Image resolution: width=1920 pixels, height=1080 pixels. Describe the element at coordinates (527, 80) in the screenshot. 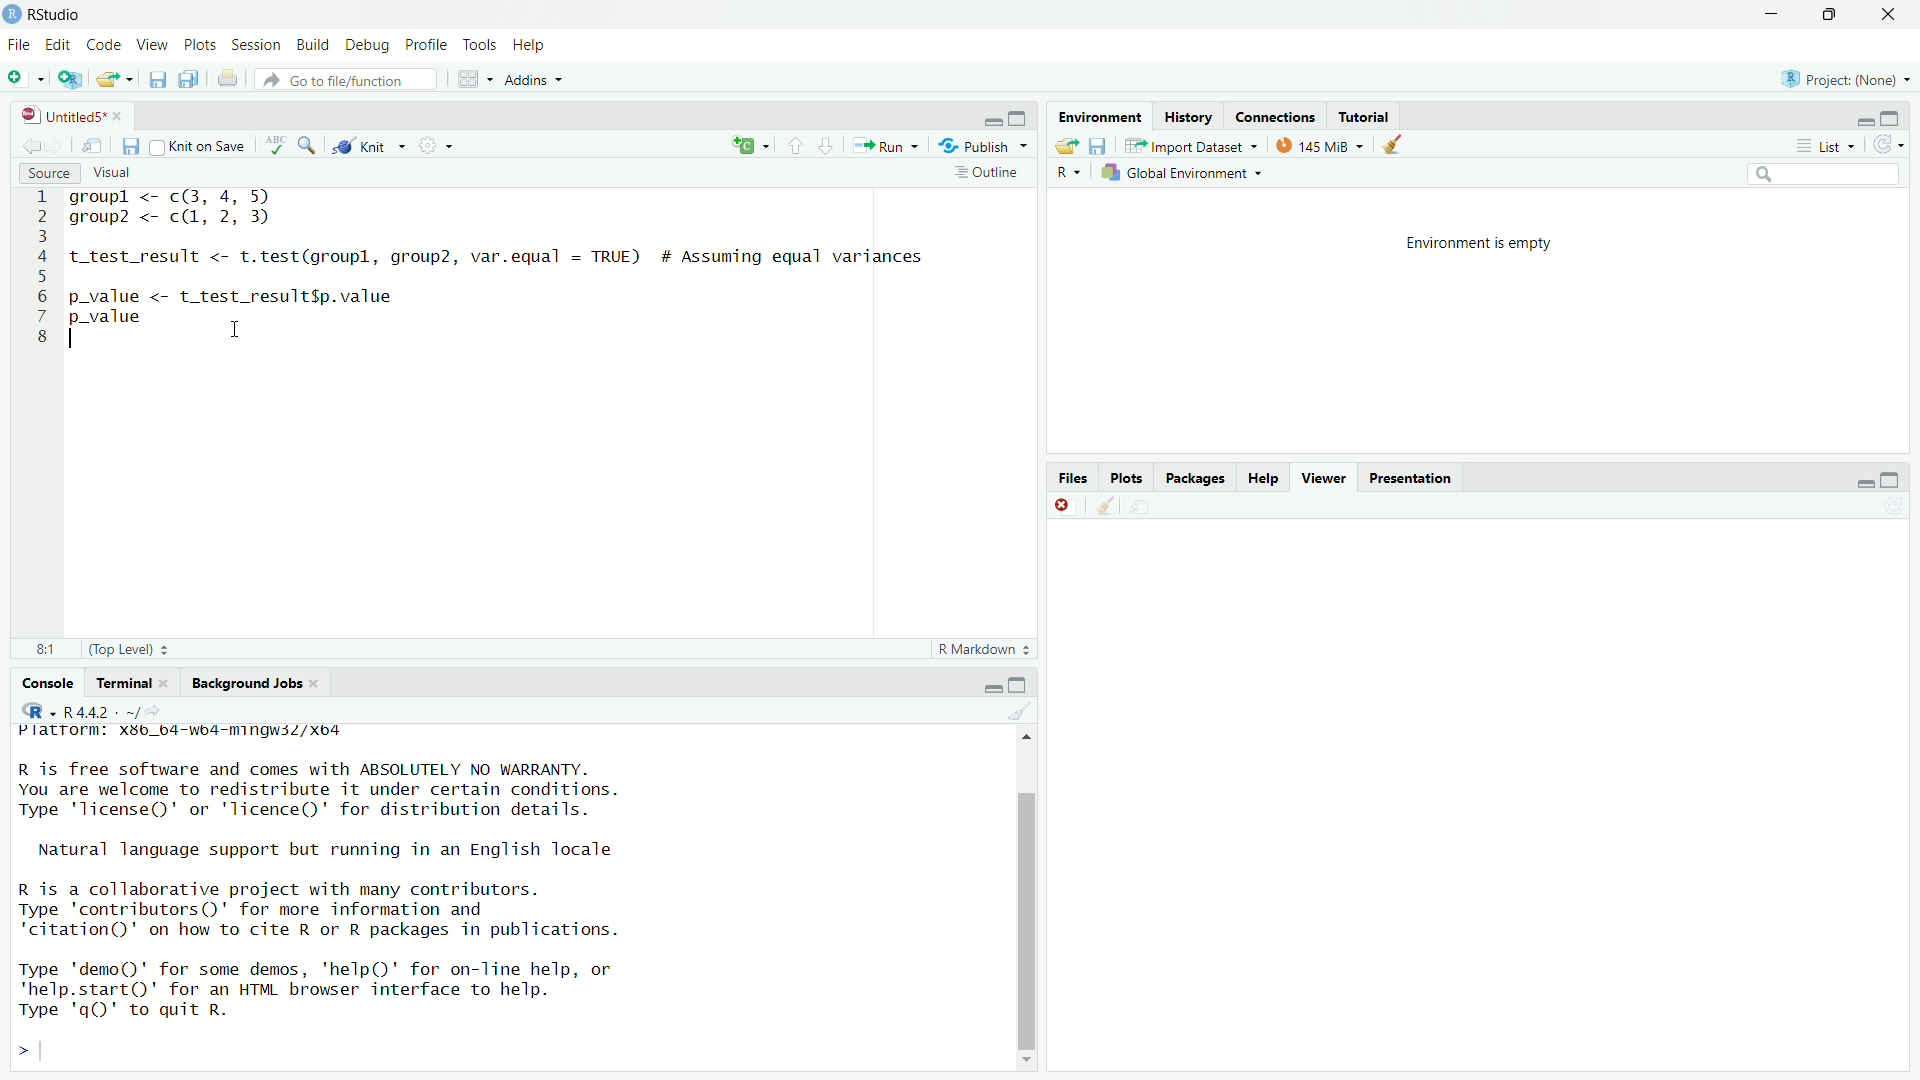

I see `Addins ` at that location.